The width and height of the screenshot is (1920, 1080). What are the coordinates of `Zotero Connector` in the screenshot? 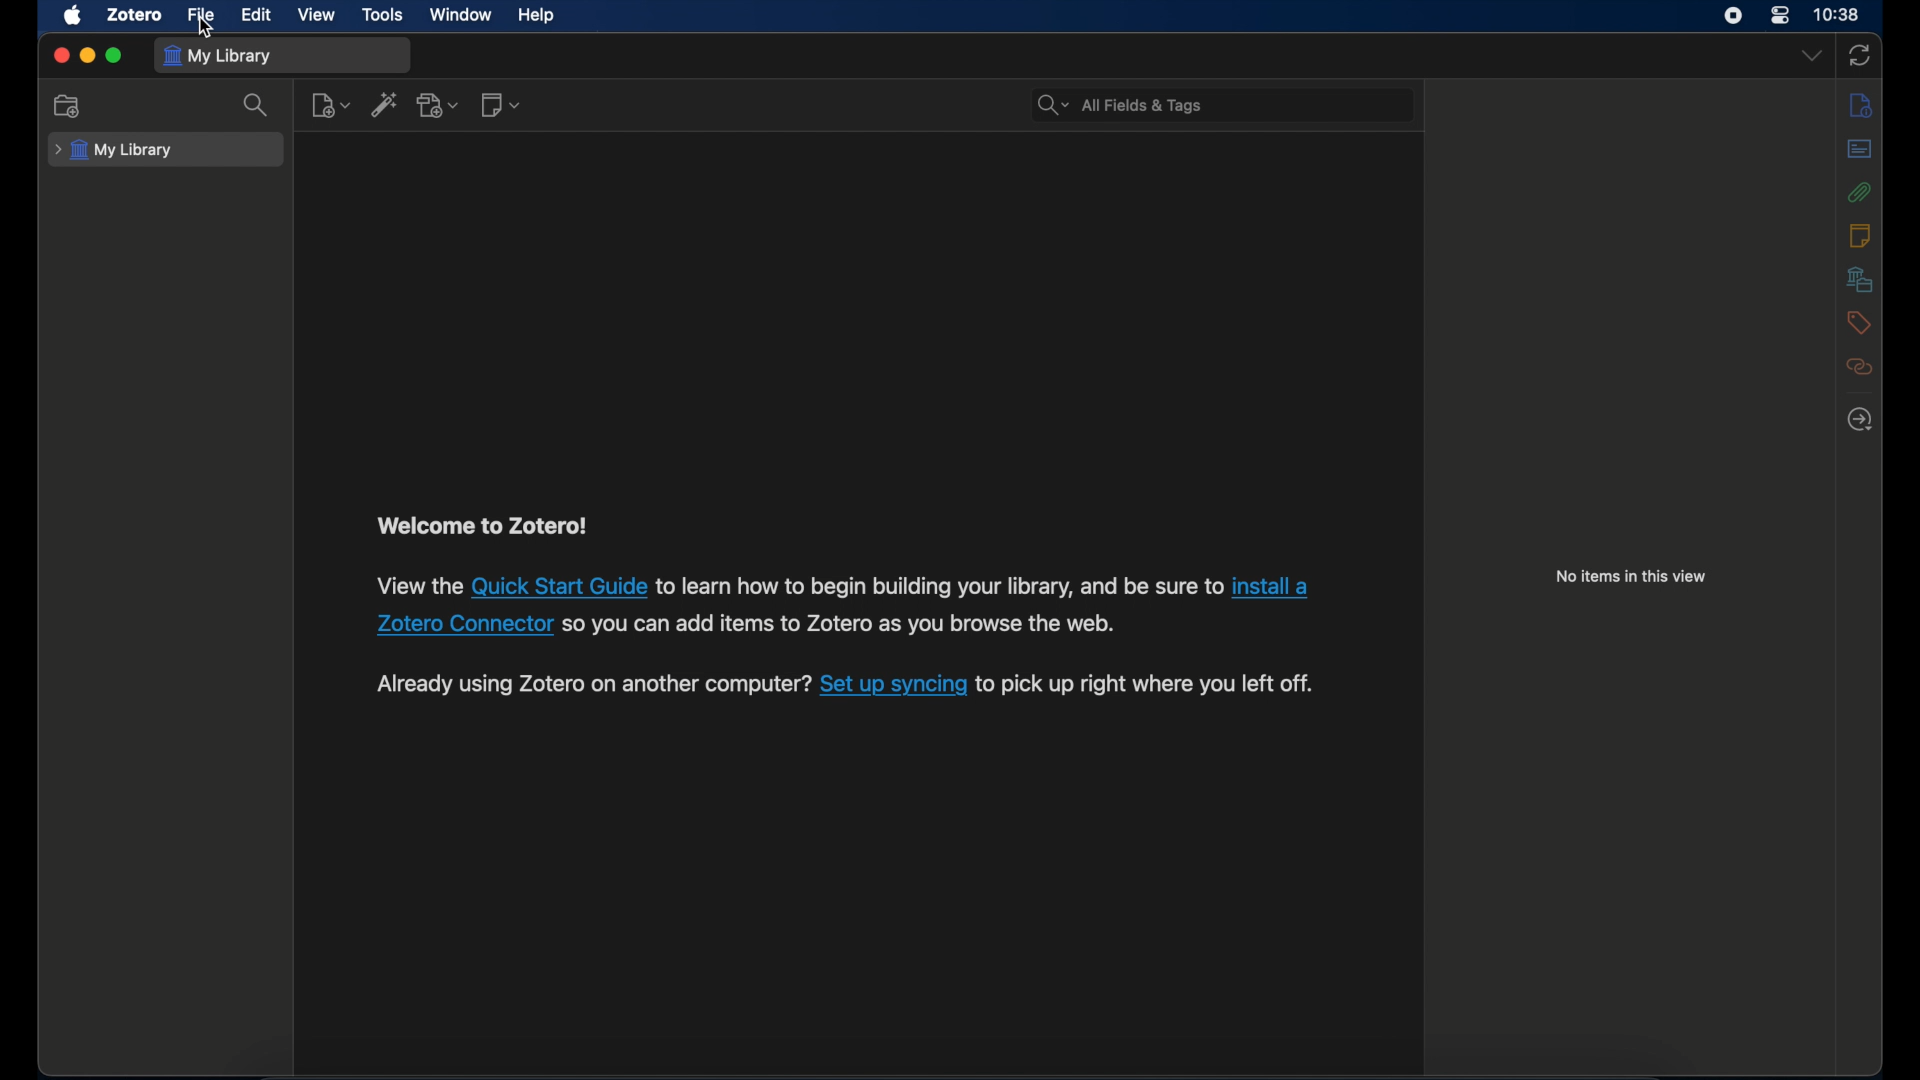 It's located at (464, 626).